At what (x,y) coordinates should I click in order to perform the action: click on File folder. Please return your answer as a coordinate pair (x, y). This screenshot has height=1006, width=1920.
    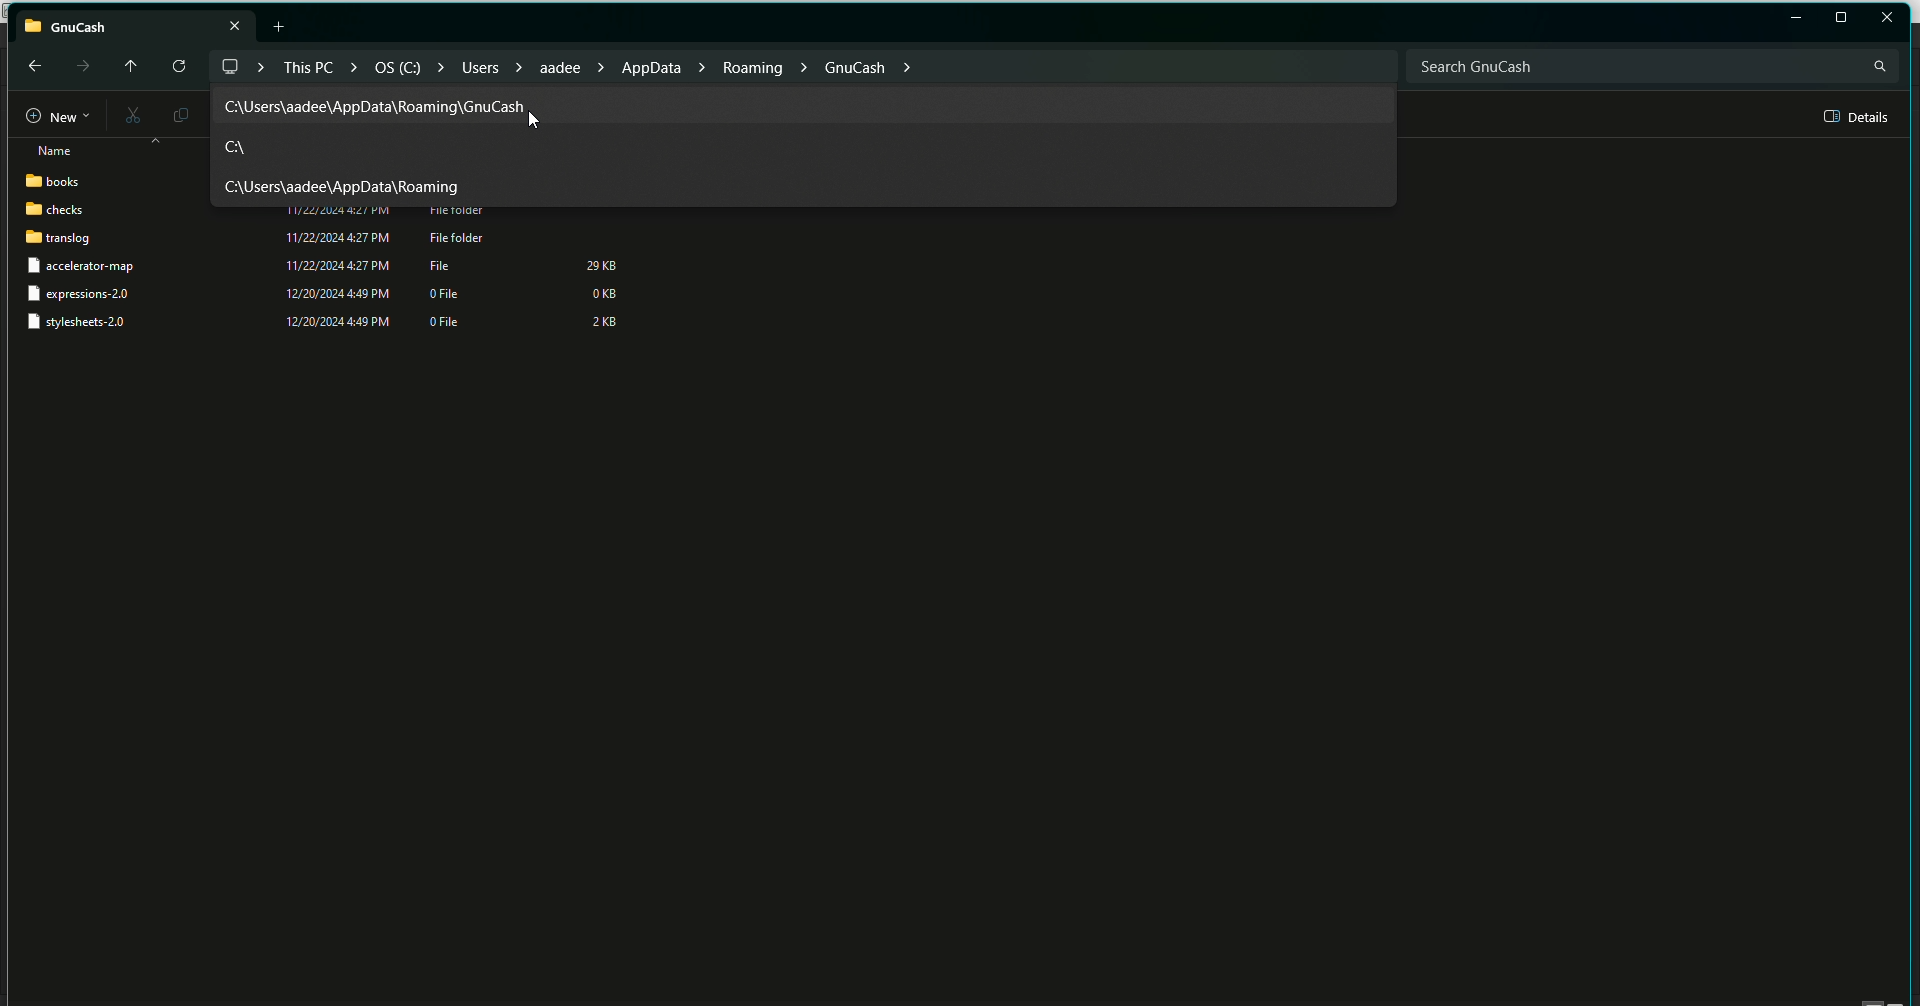
    Looking at the image, I should click on (457, 226).